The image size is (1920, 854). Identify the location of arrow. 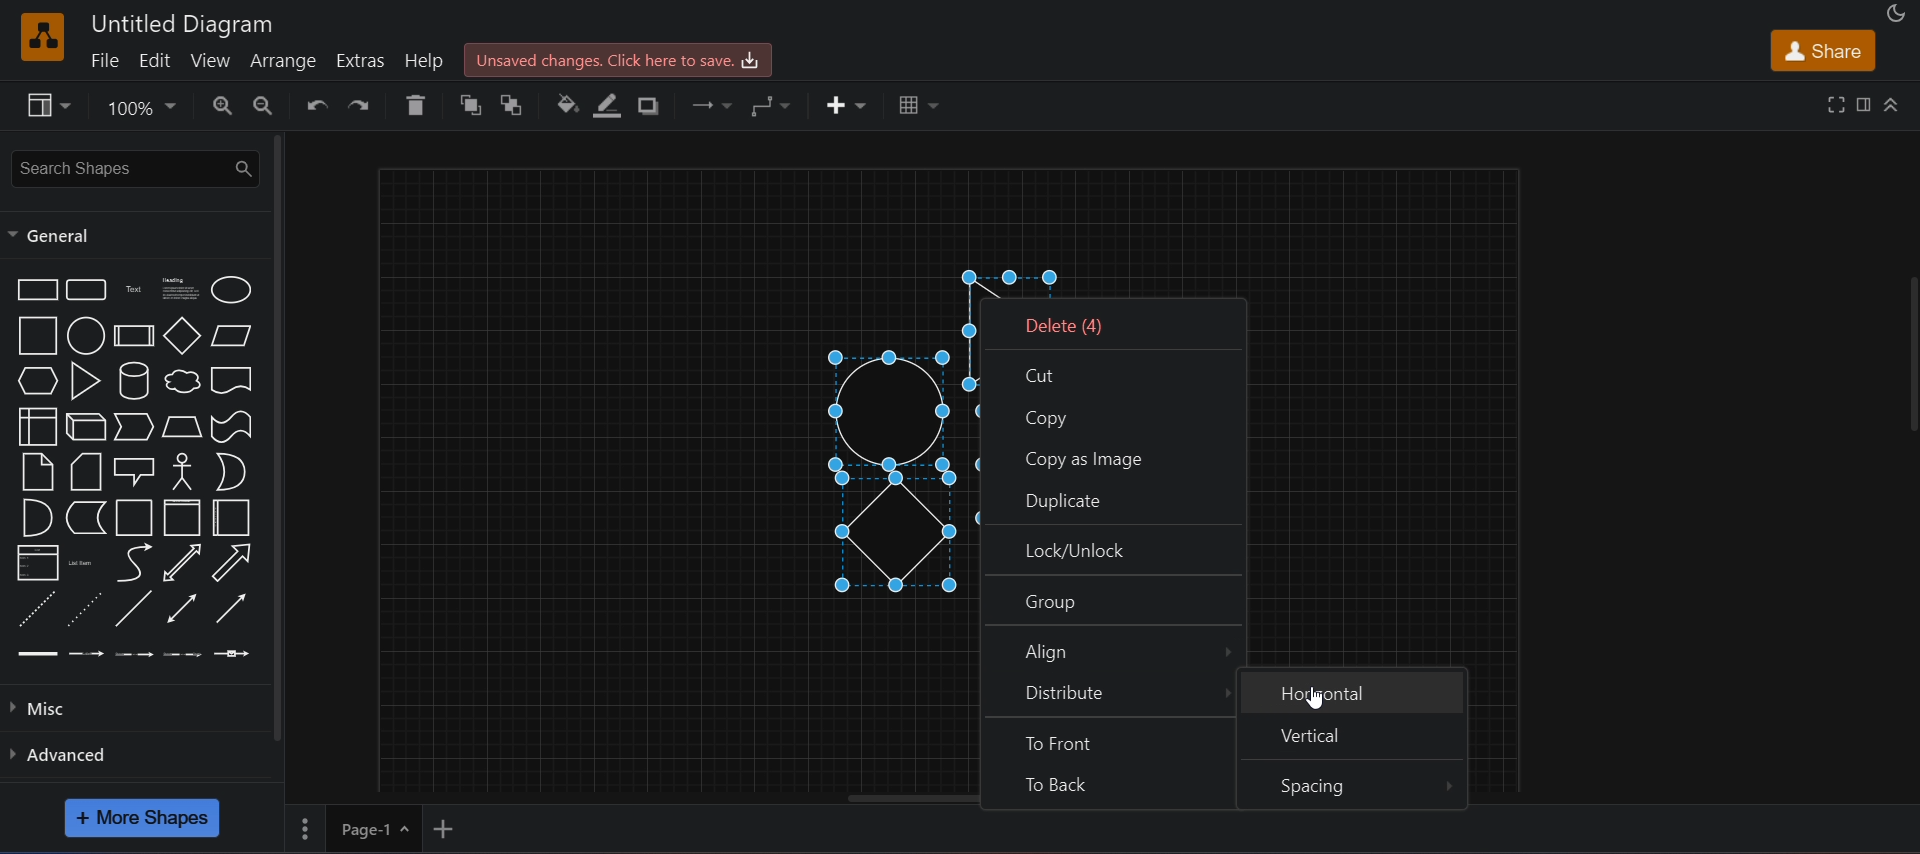
(232, 561).